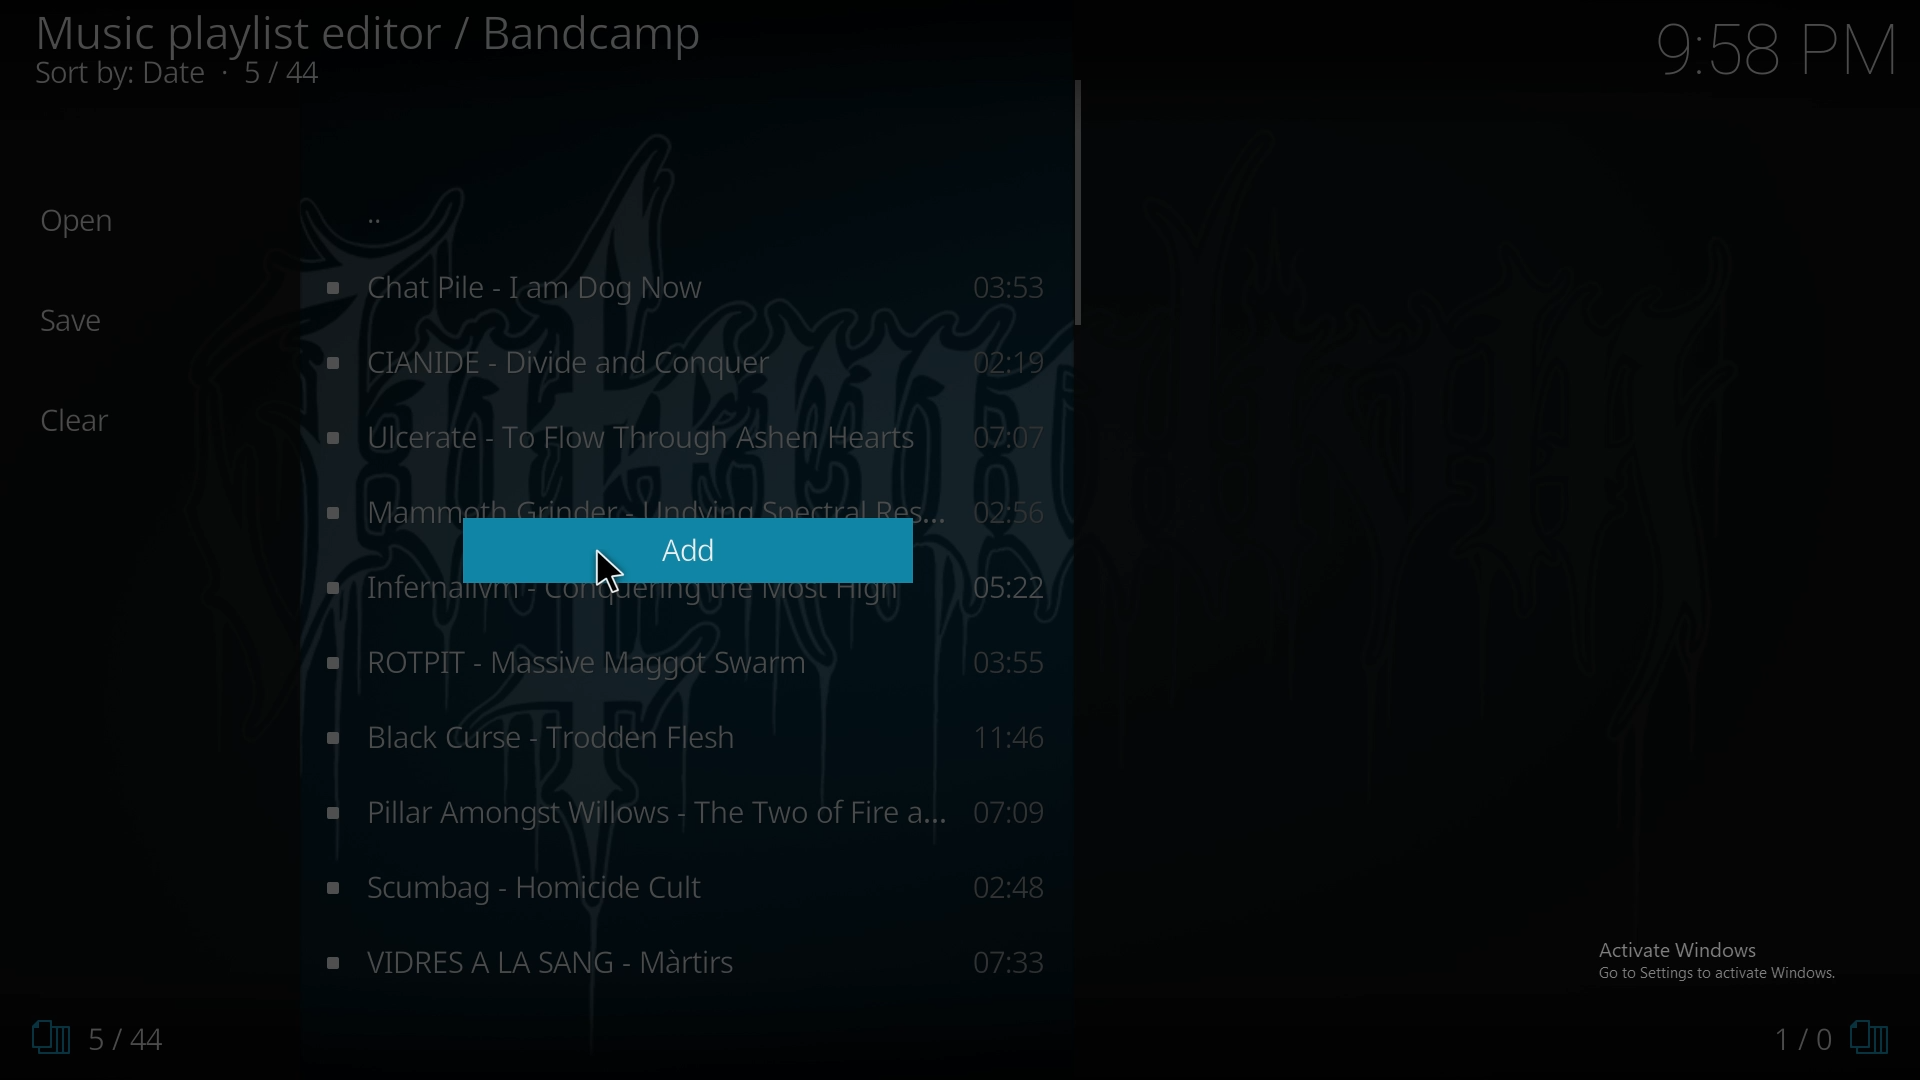 The image size is (1920, 1080). What do you see at coordinates (87, 421) in the screenshot?
I see `Clear` at bounding box center [87, 421].